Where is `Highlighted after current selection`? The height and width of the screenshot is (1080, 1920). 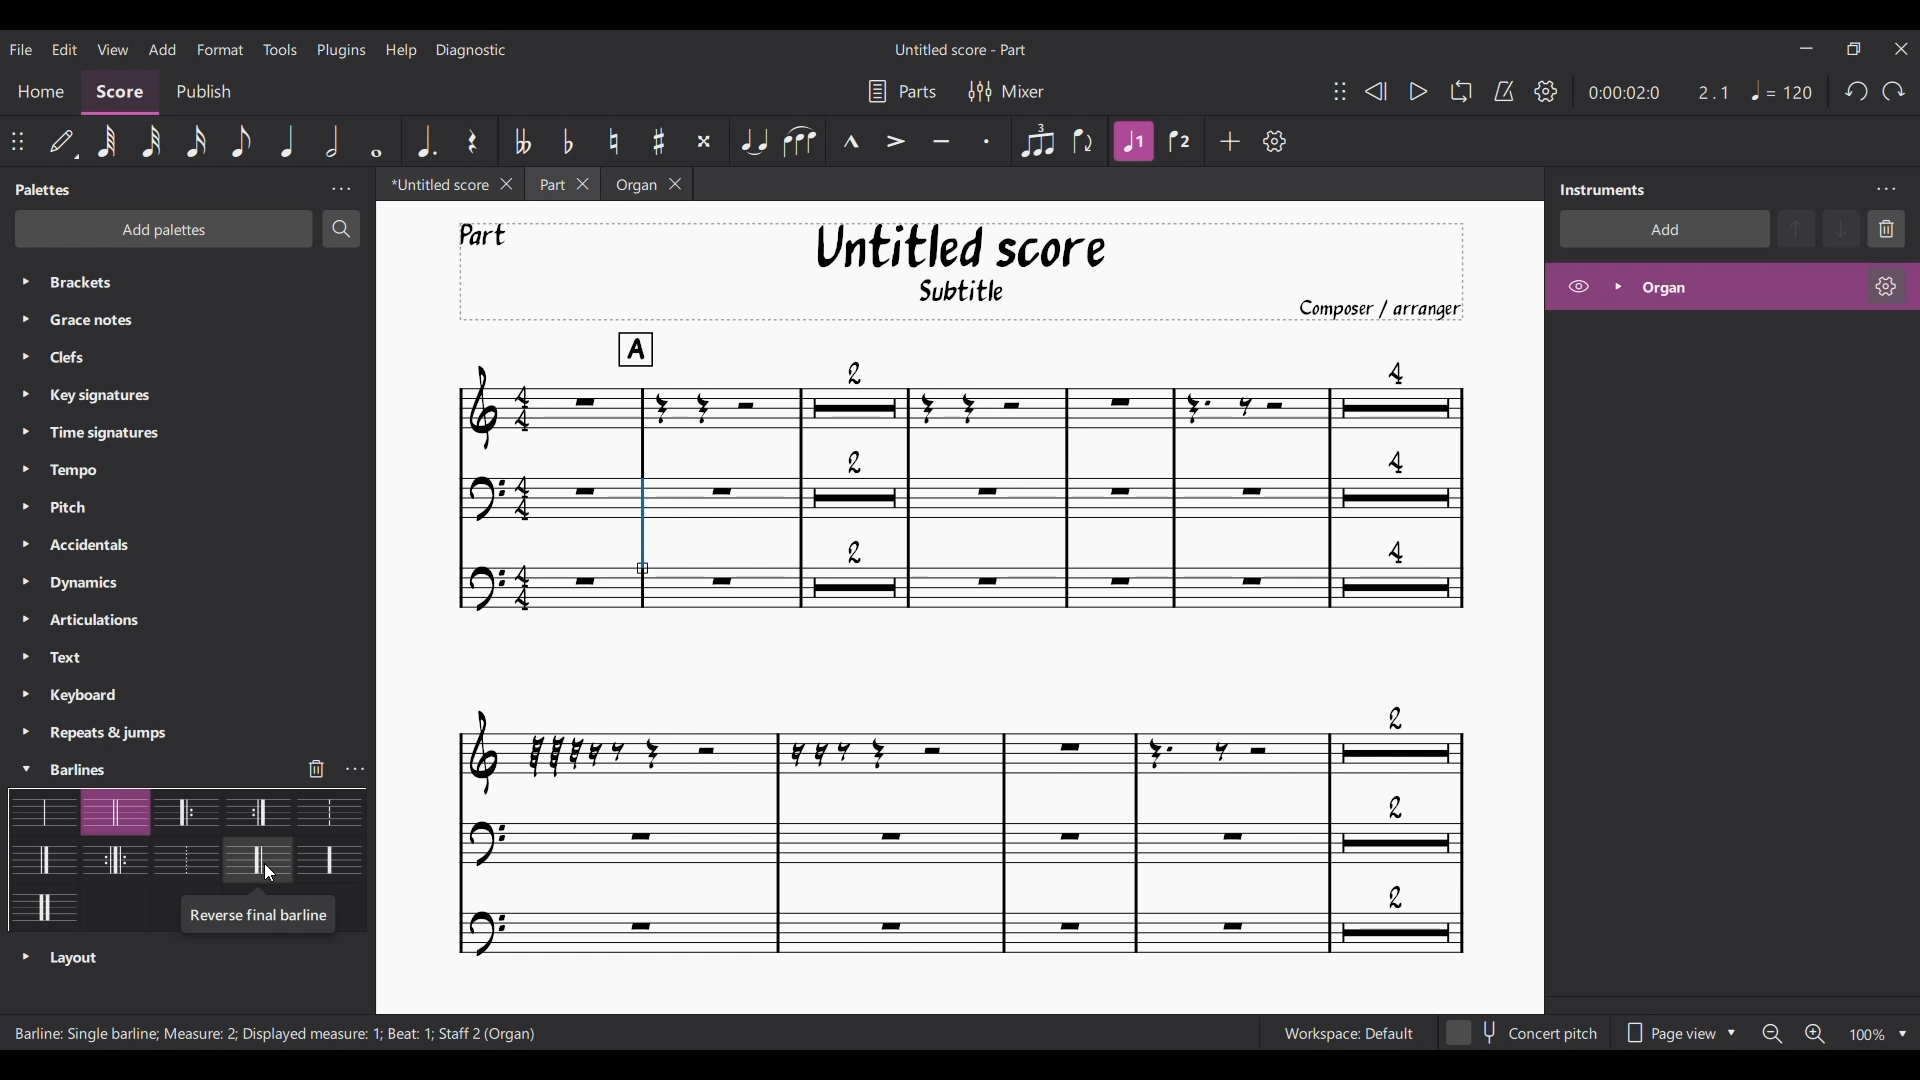
Highlighted after current selection is located at coordinates (1731, 286).